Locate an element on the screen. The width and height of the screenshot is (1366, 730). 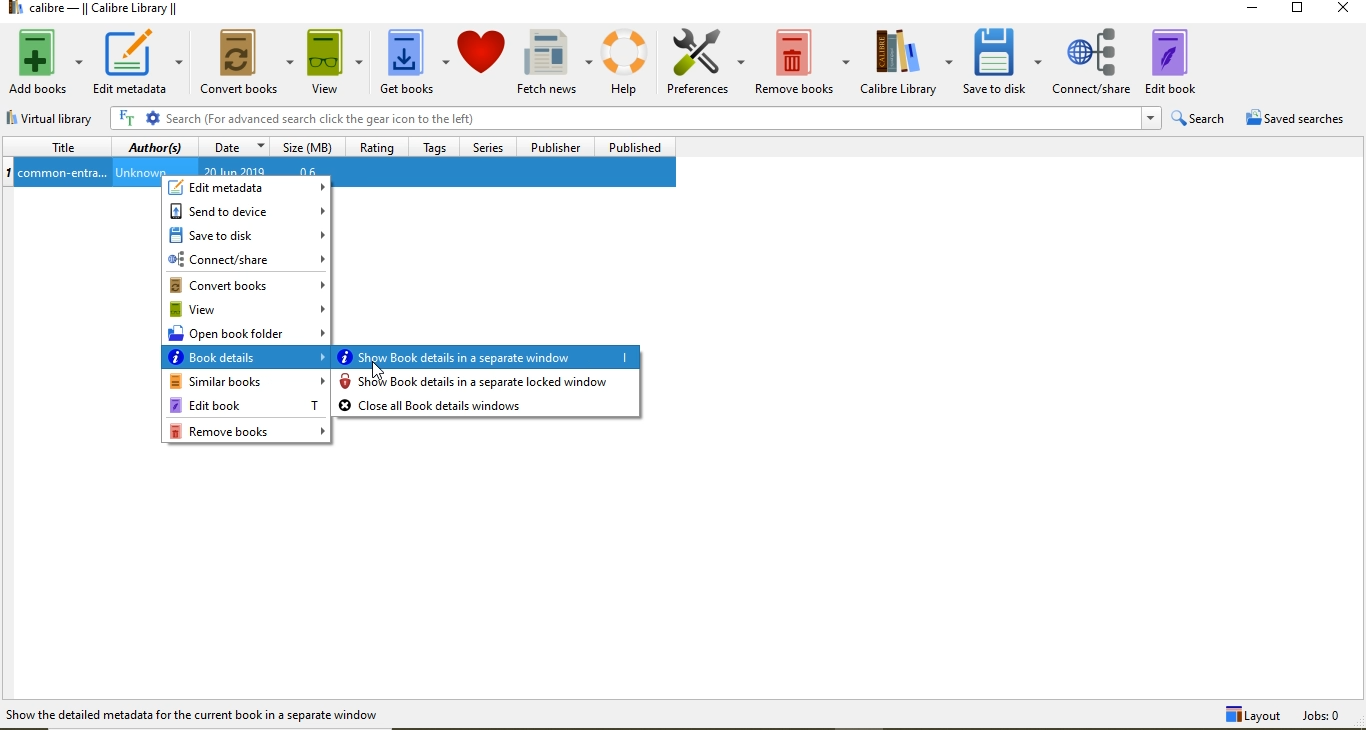
book details is located at coordinates (247, 360).